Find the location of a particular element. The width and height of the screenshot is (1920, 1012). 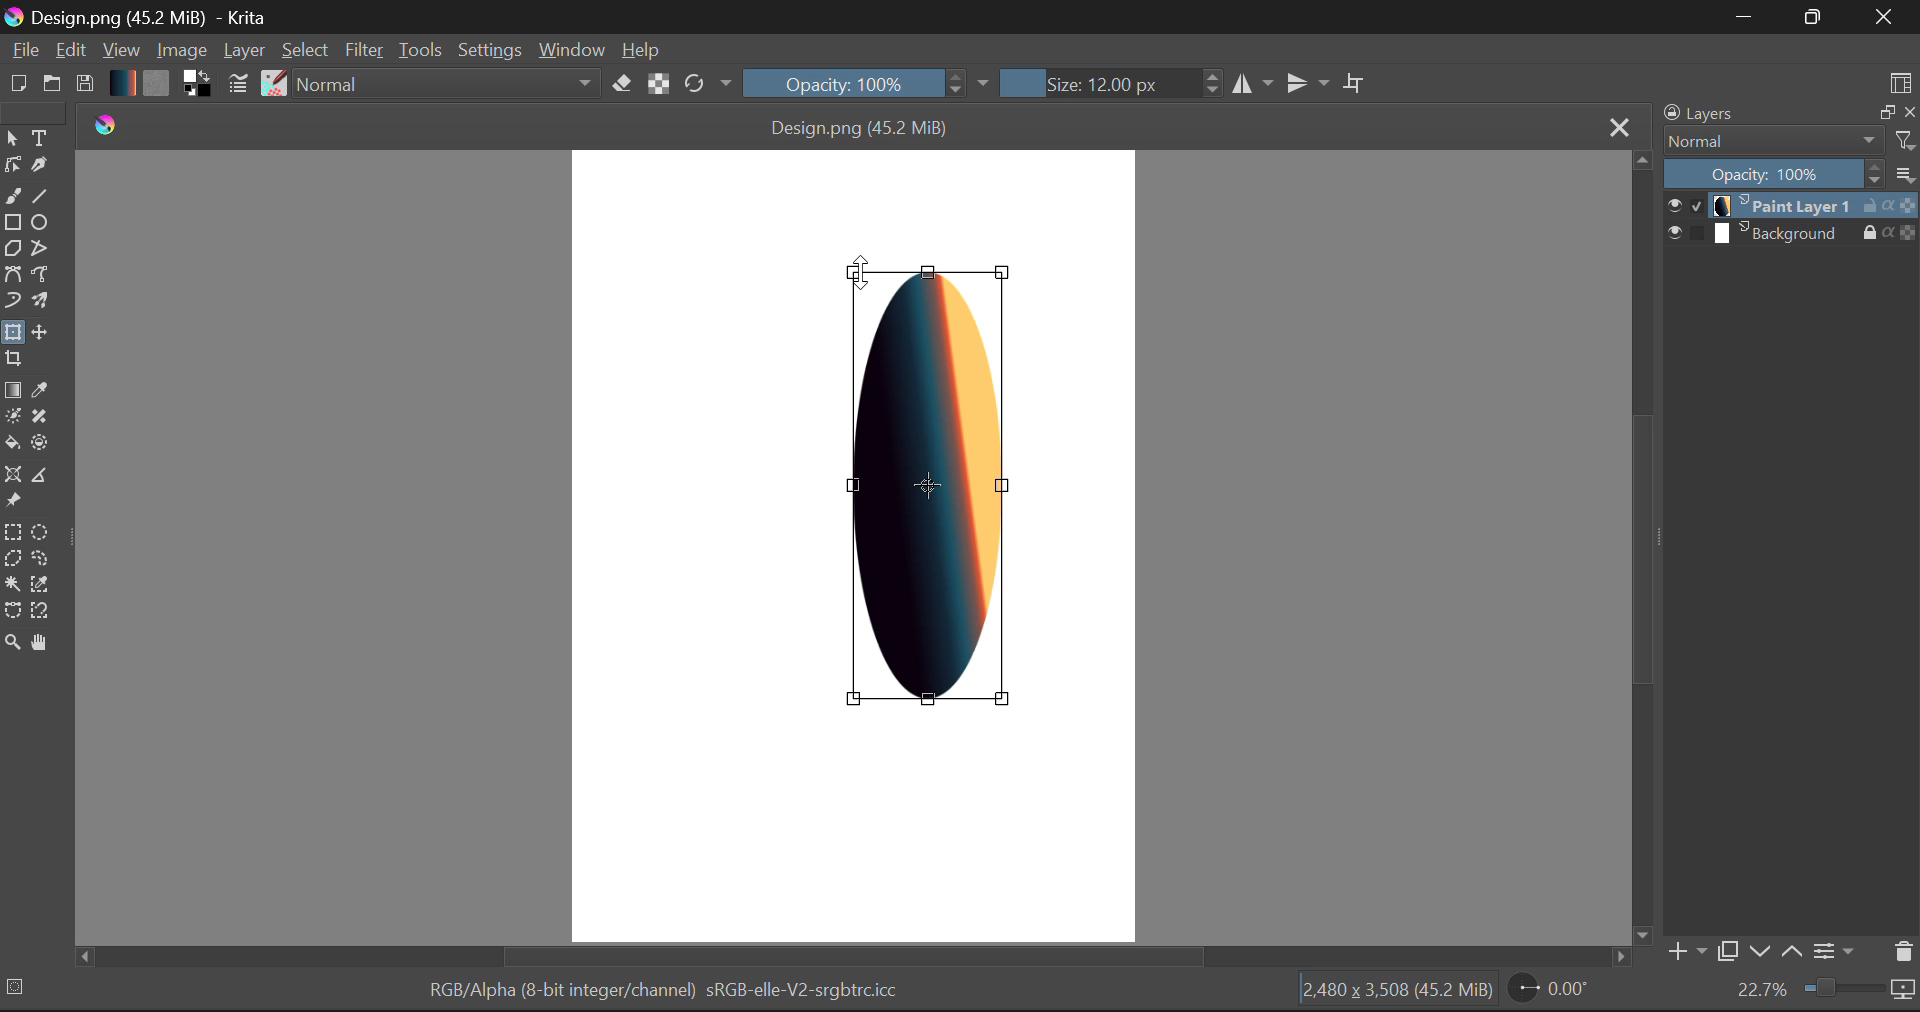

Colors in use is located at coordinates (197, 85).